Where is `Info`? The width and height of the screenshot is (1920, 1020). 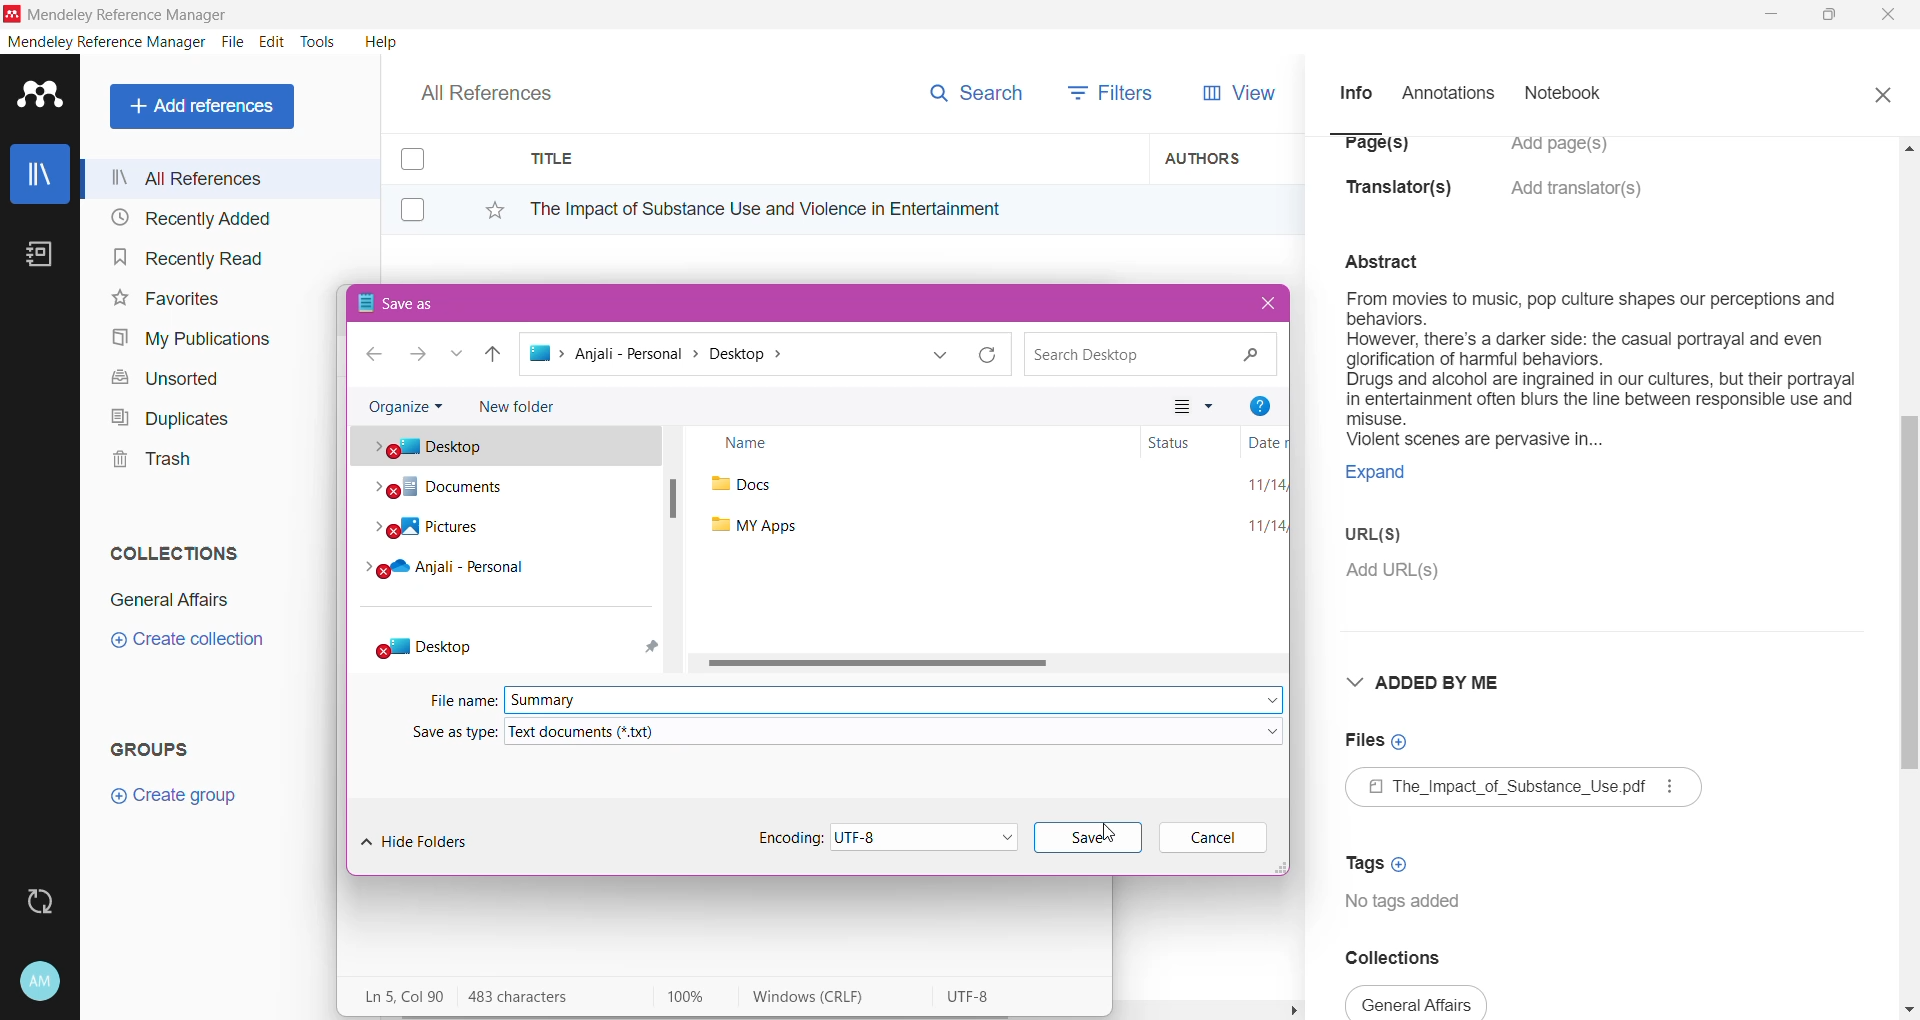
Info is located at coordinates (1355, 92).